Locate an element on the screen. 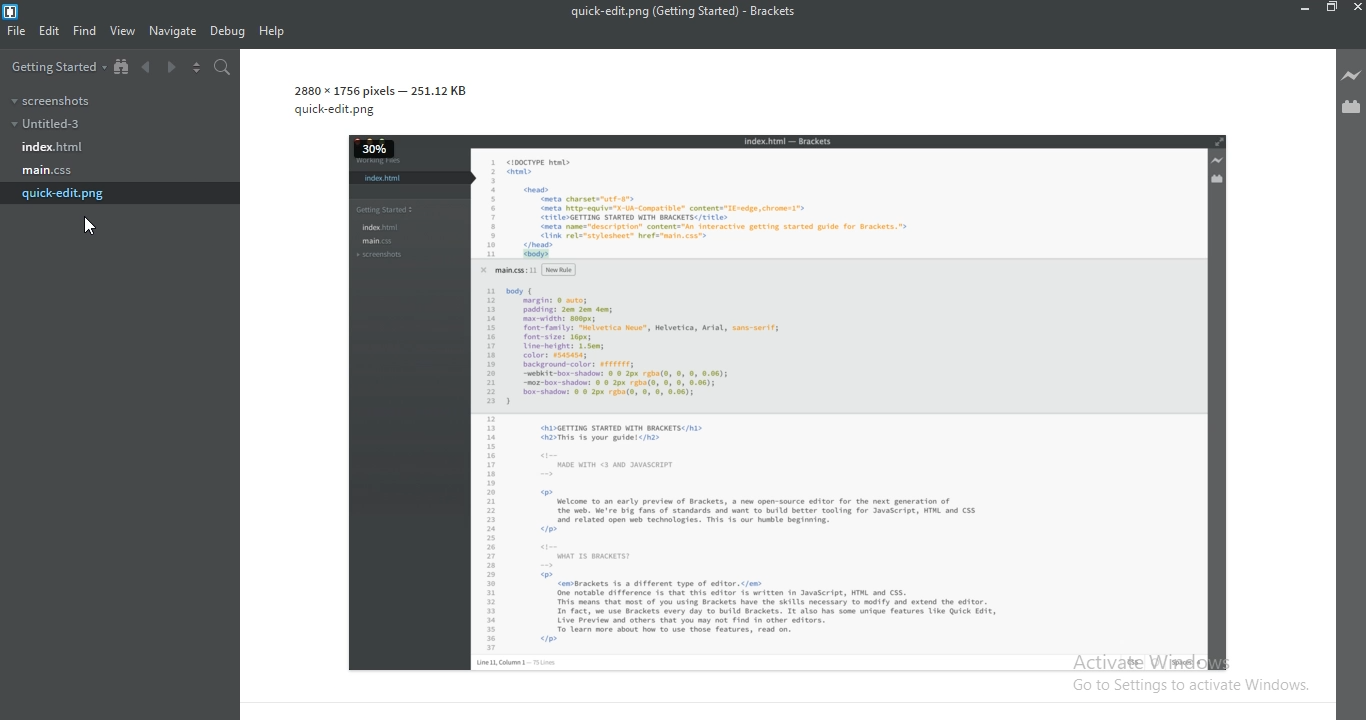 This screenshot has height=720, width=1366. main.css is located at coordinates (48, 169).